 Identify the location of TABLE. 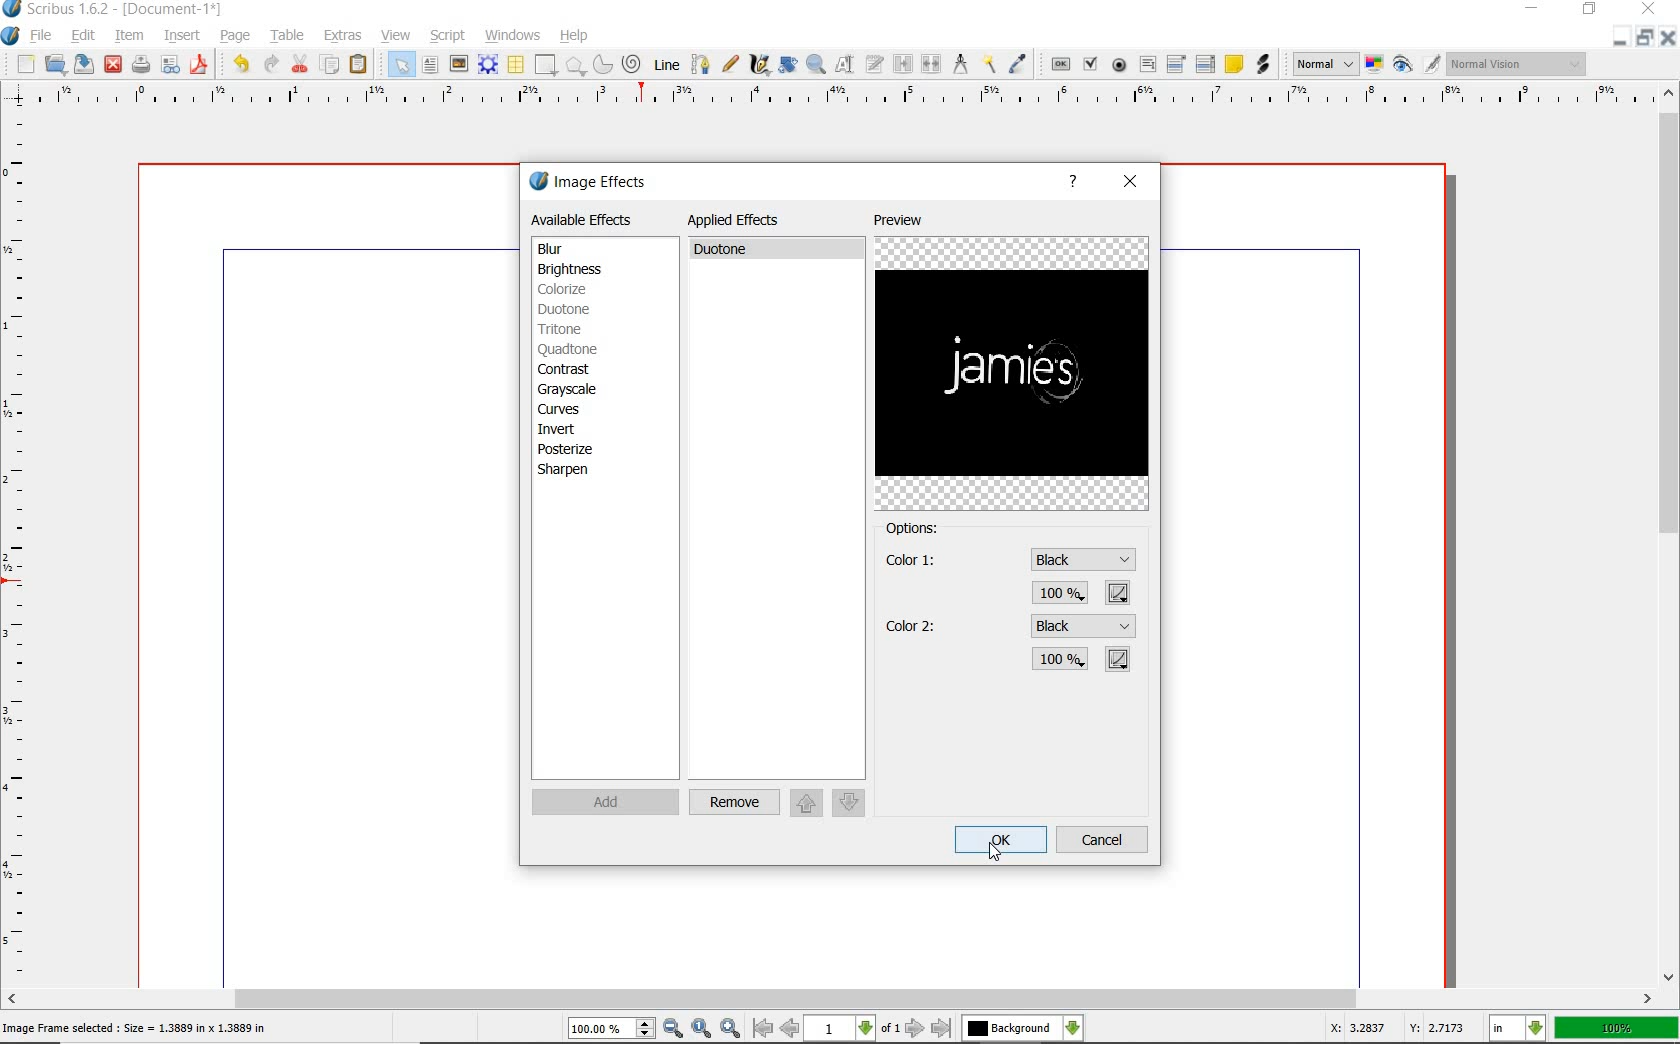
(515, 65).